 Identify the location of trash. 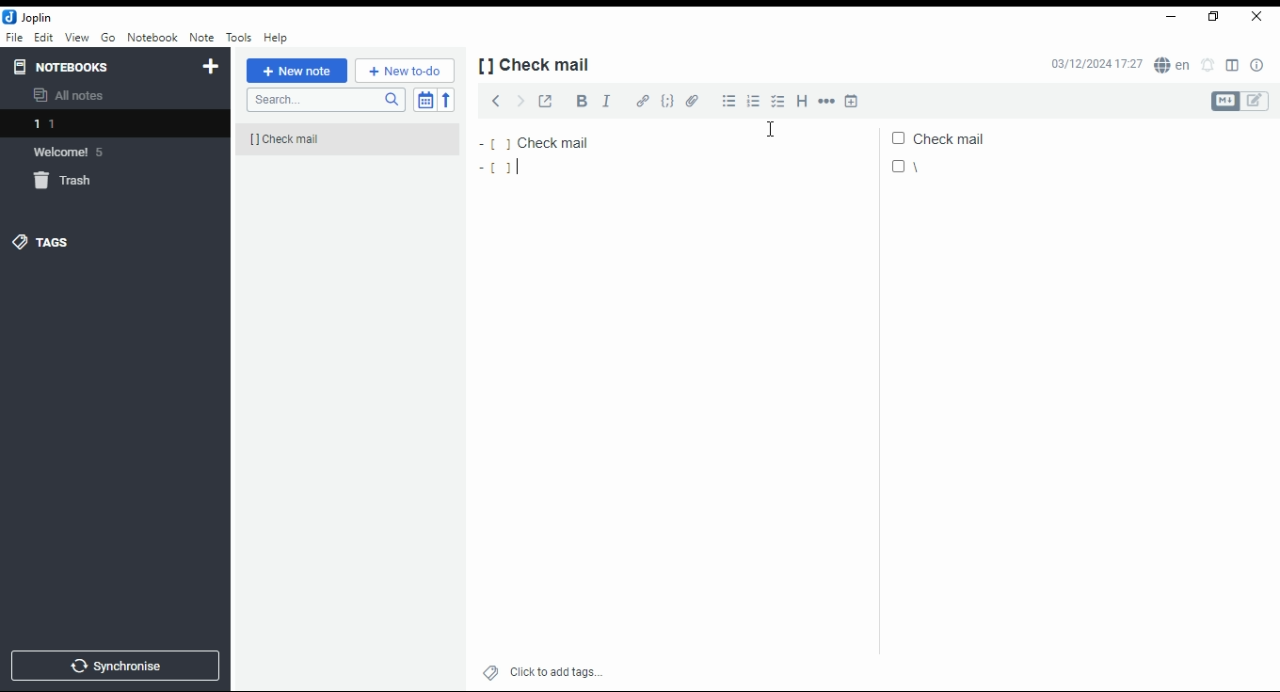
(64, 180).